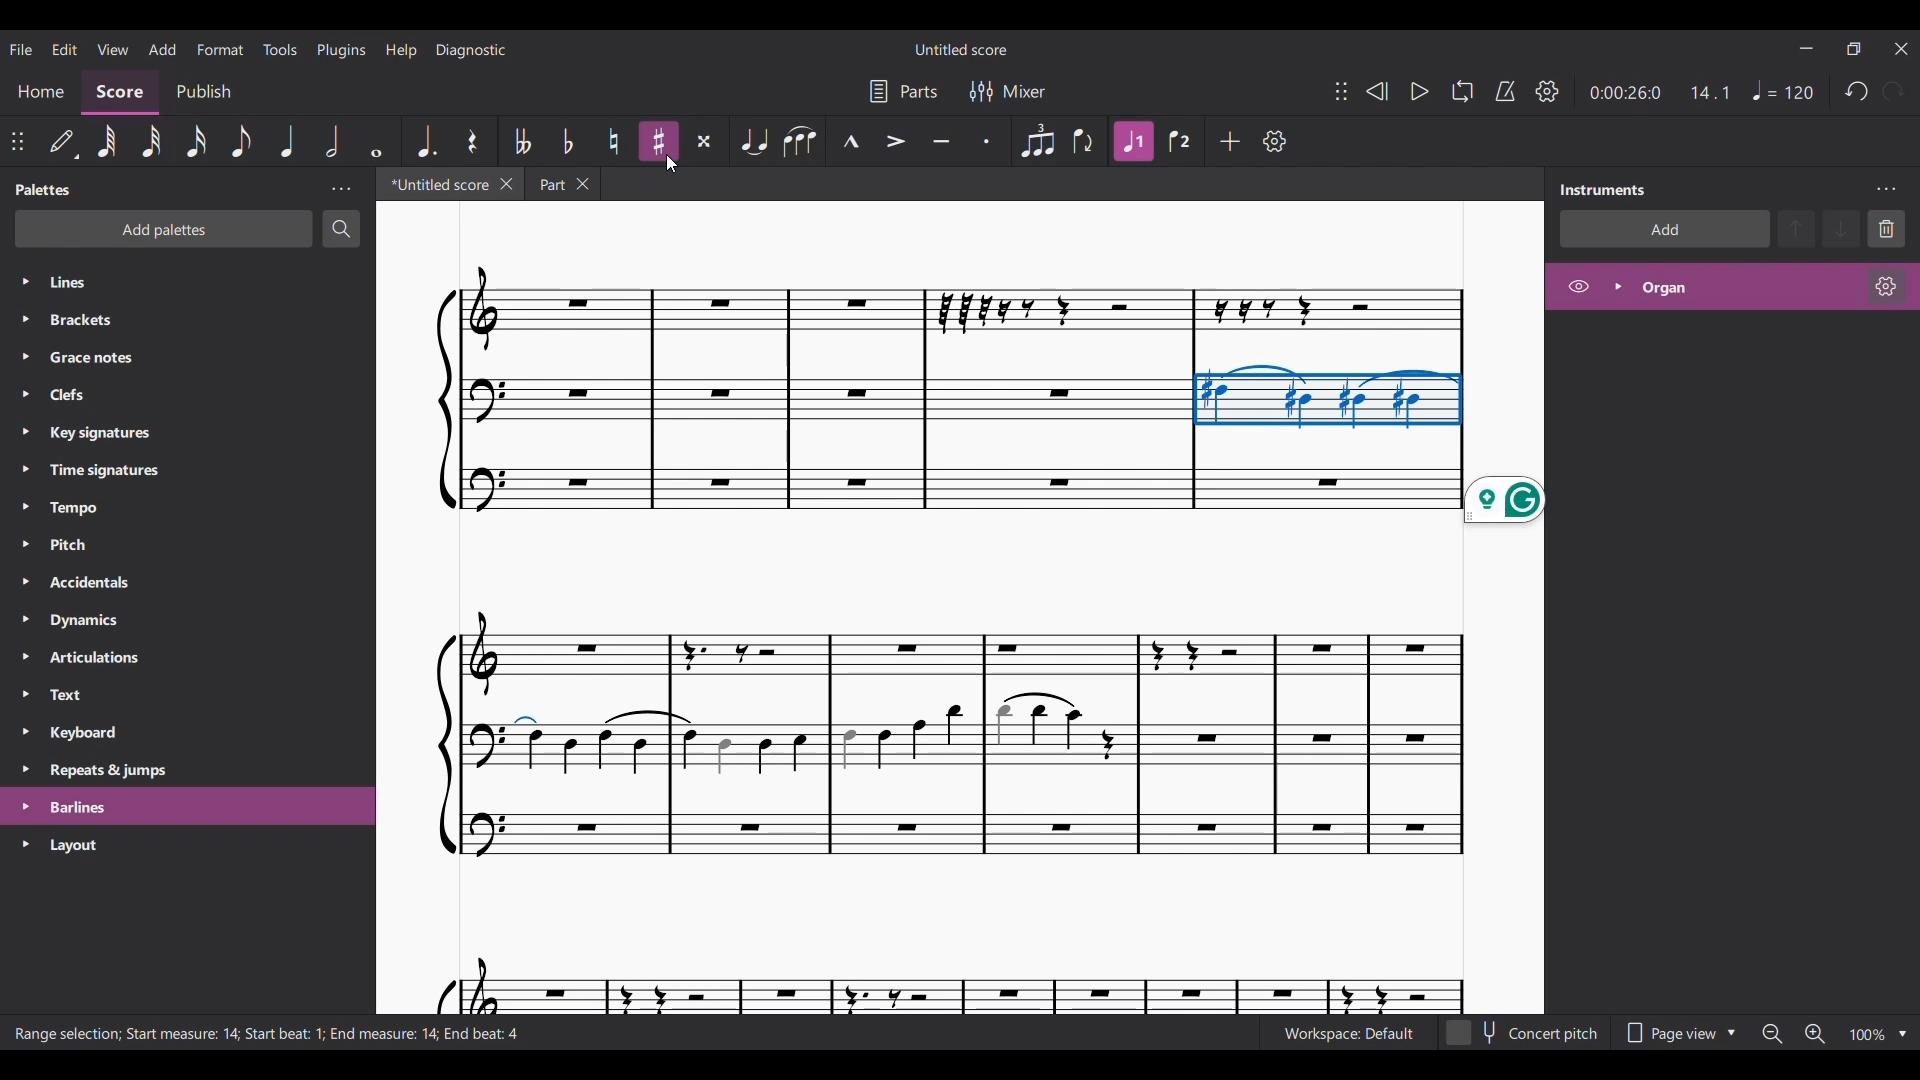 This screenshot has width=1920, height=1080. Describe the element at coordinates (613, 141) in the screenshot. I see `Toggle natural` at that location.